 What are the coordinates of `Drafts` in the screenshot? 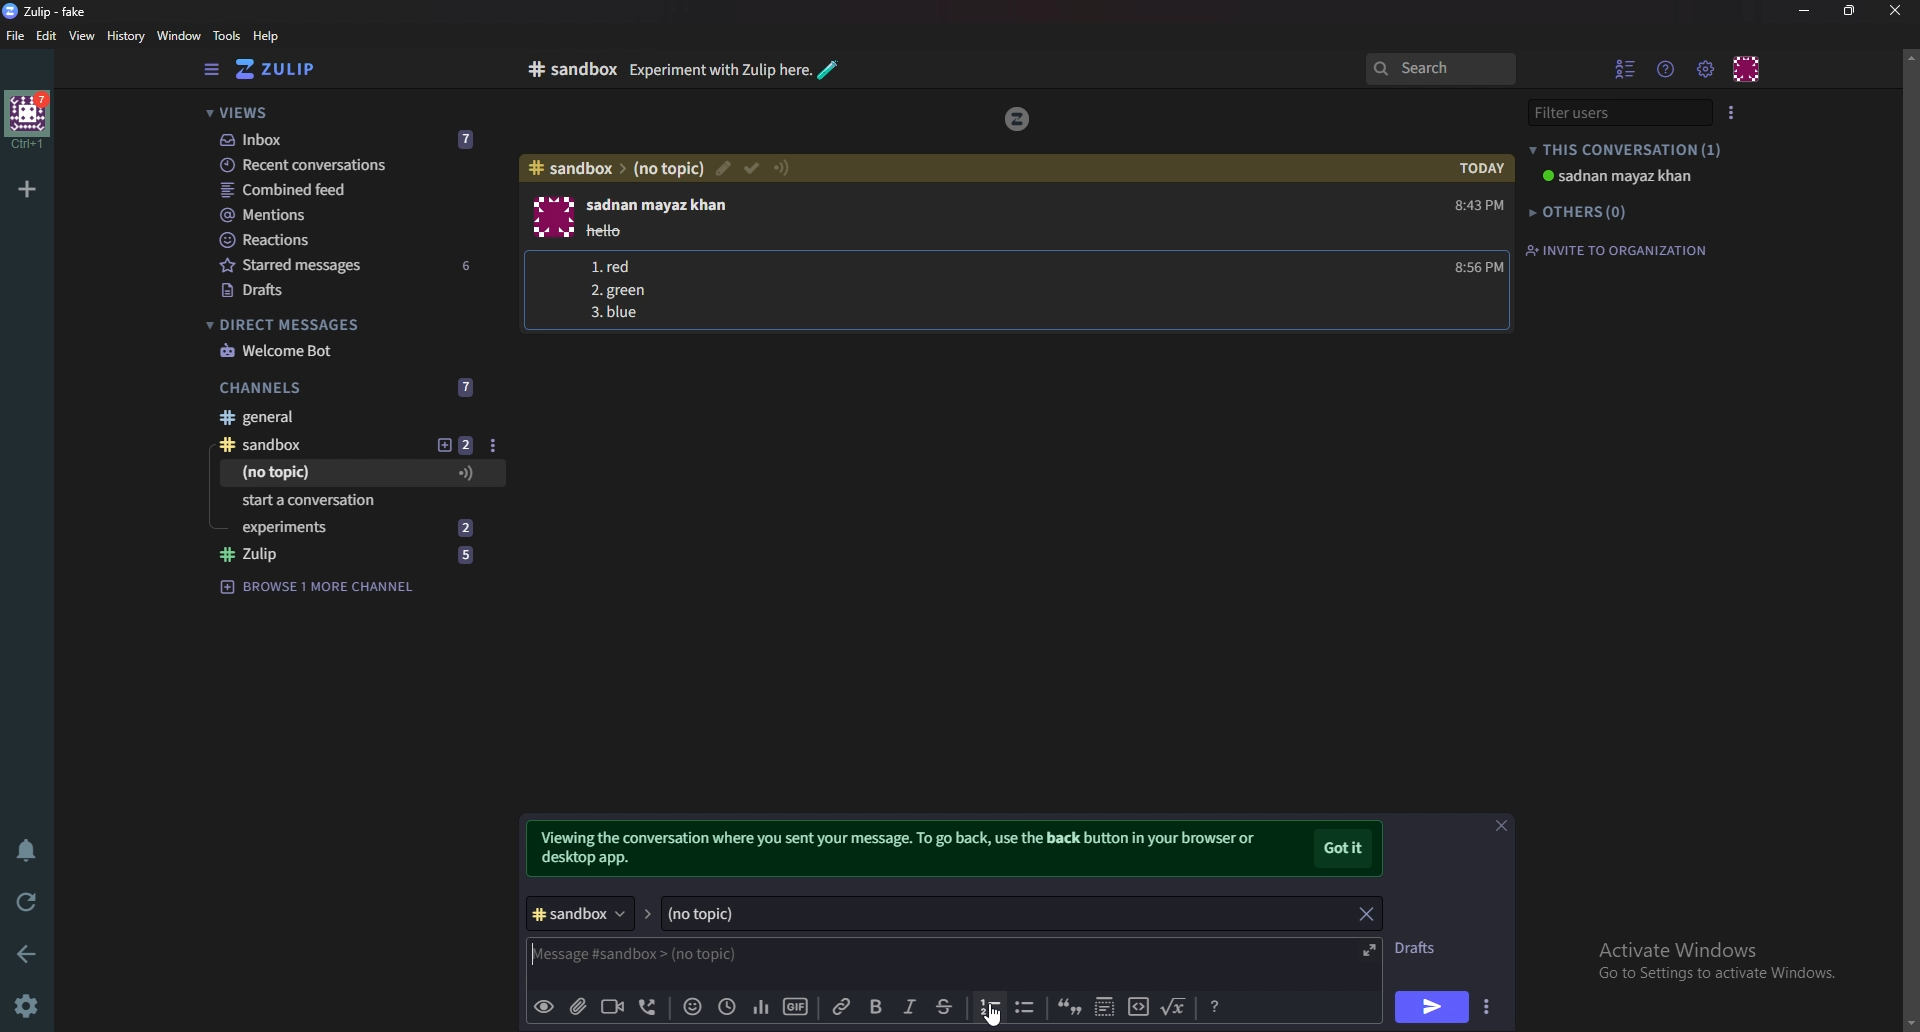 It's located at (345, 290).